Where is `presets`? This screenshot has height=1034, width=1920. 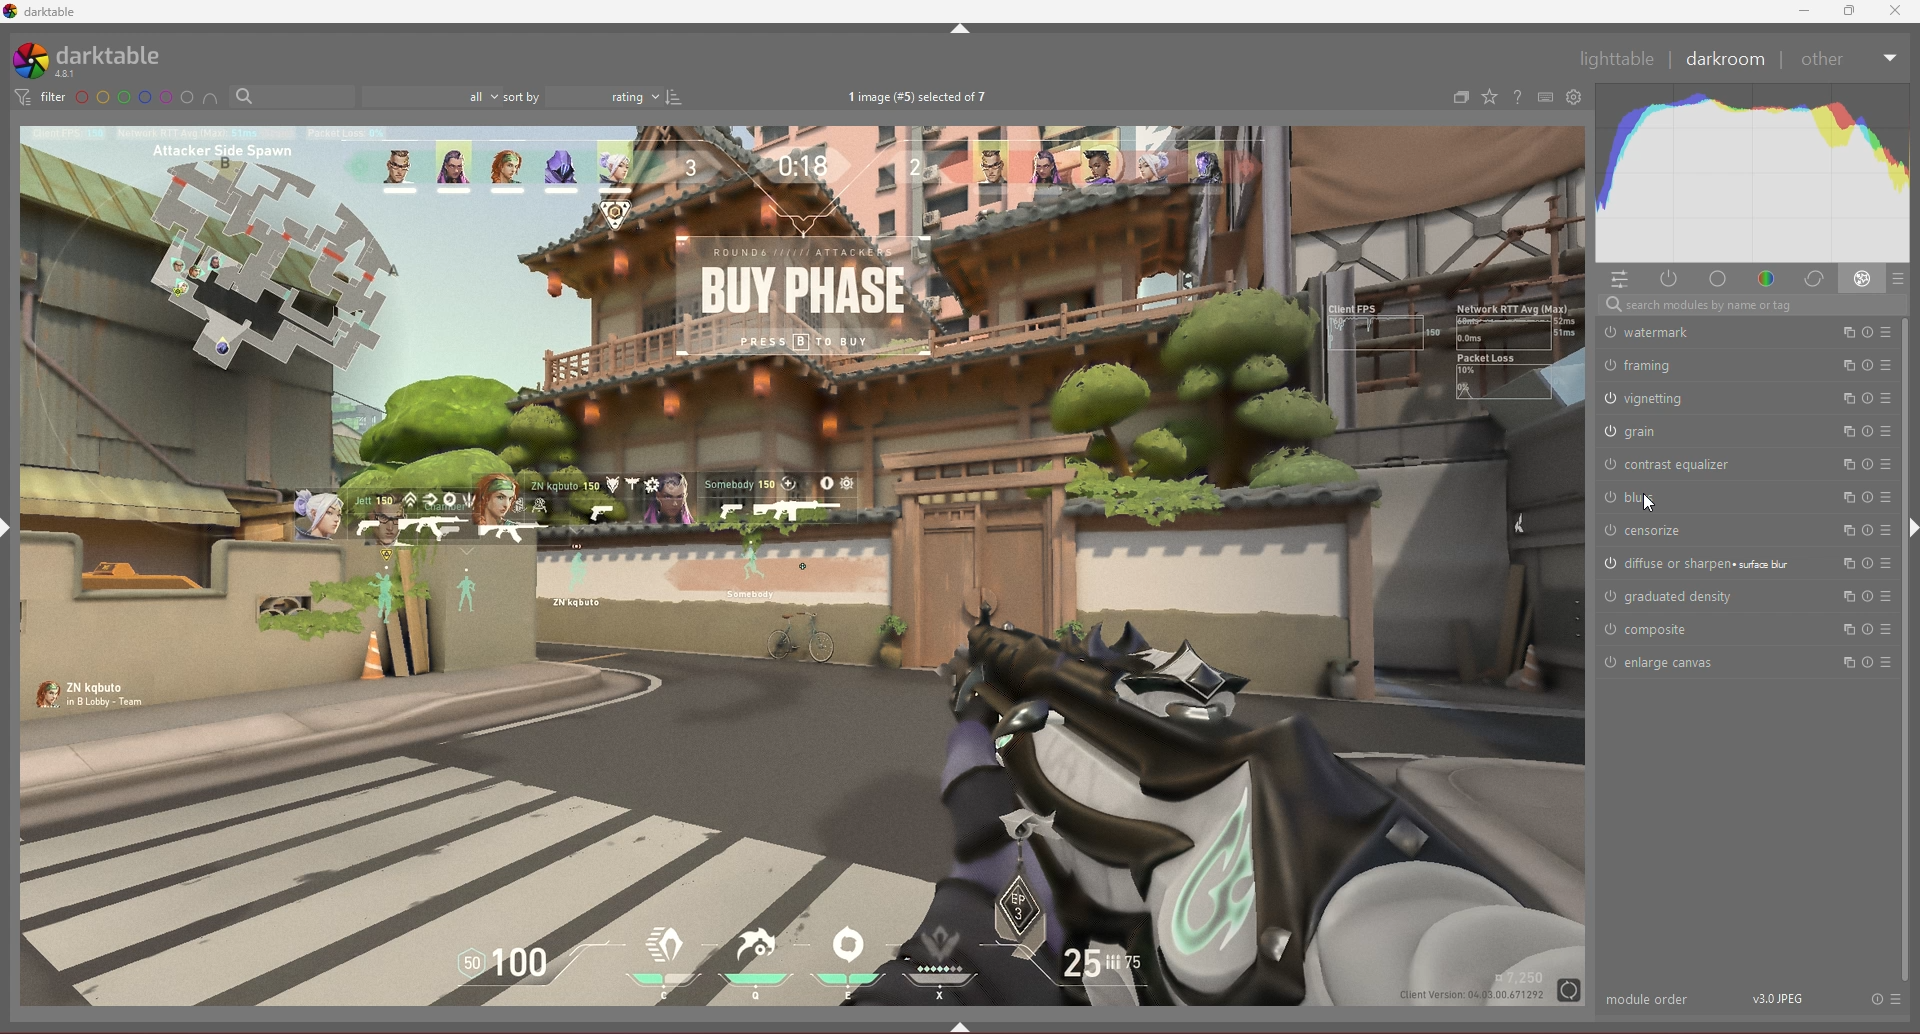
presets is located at coordinates (1886, 628).